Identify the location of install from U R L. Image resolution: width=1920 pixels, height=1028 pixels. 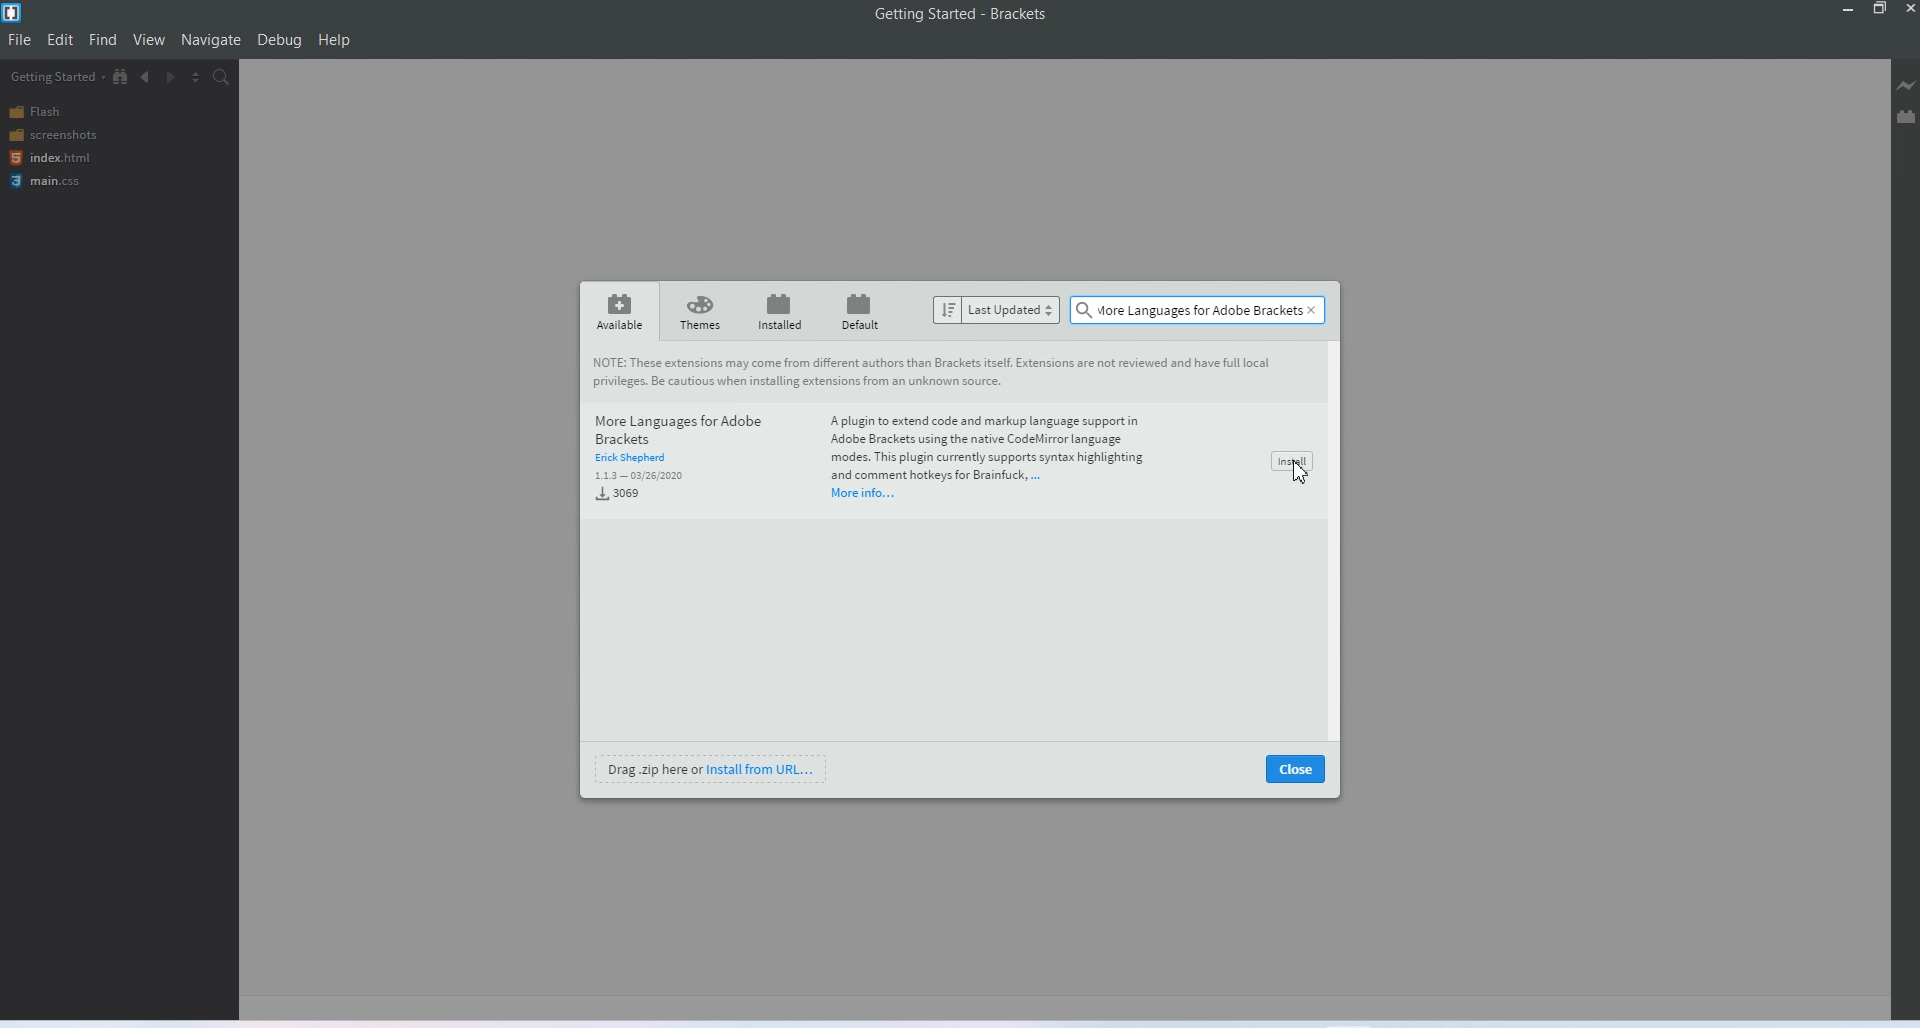
(761, 768).